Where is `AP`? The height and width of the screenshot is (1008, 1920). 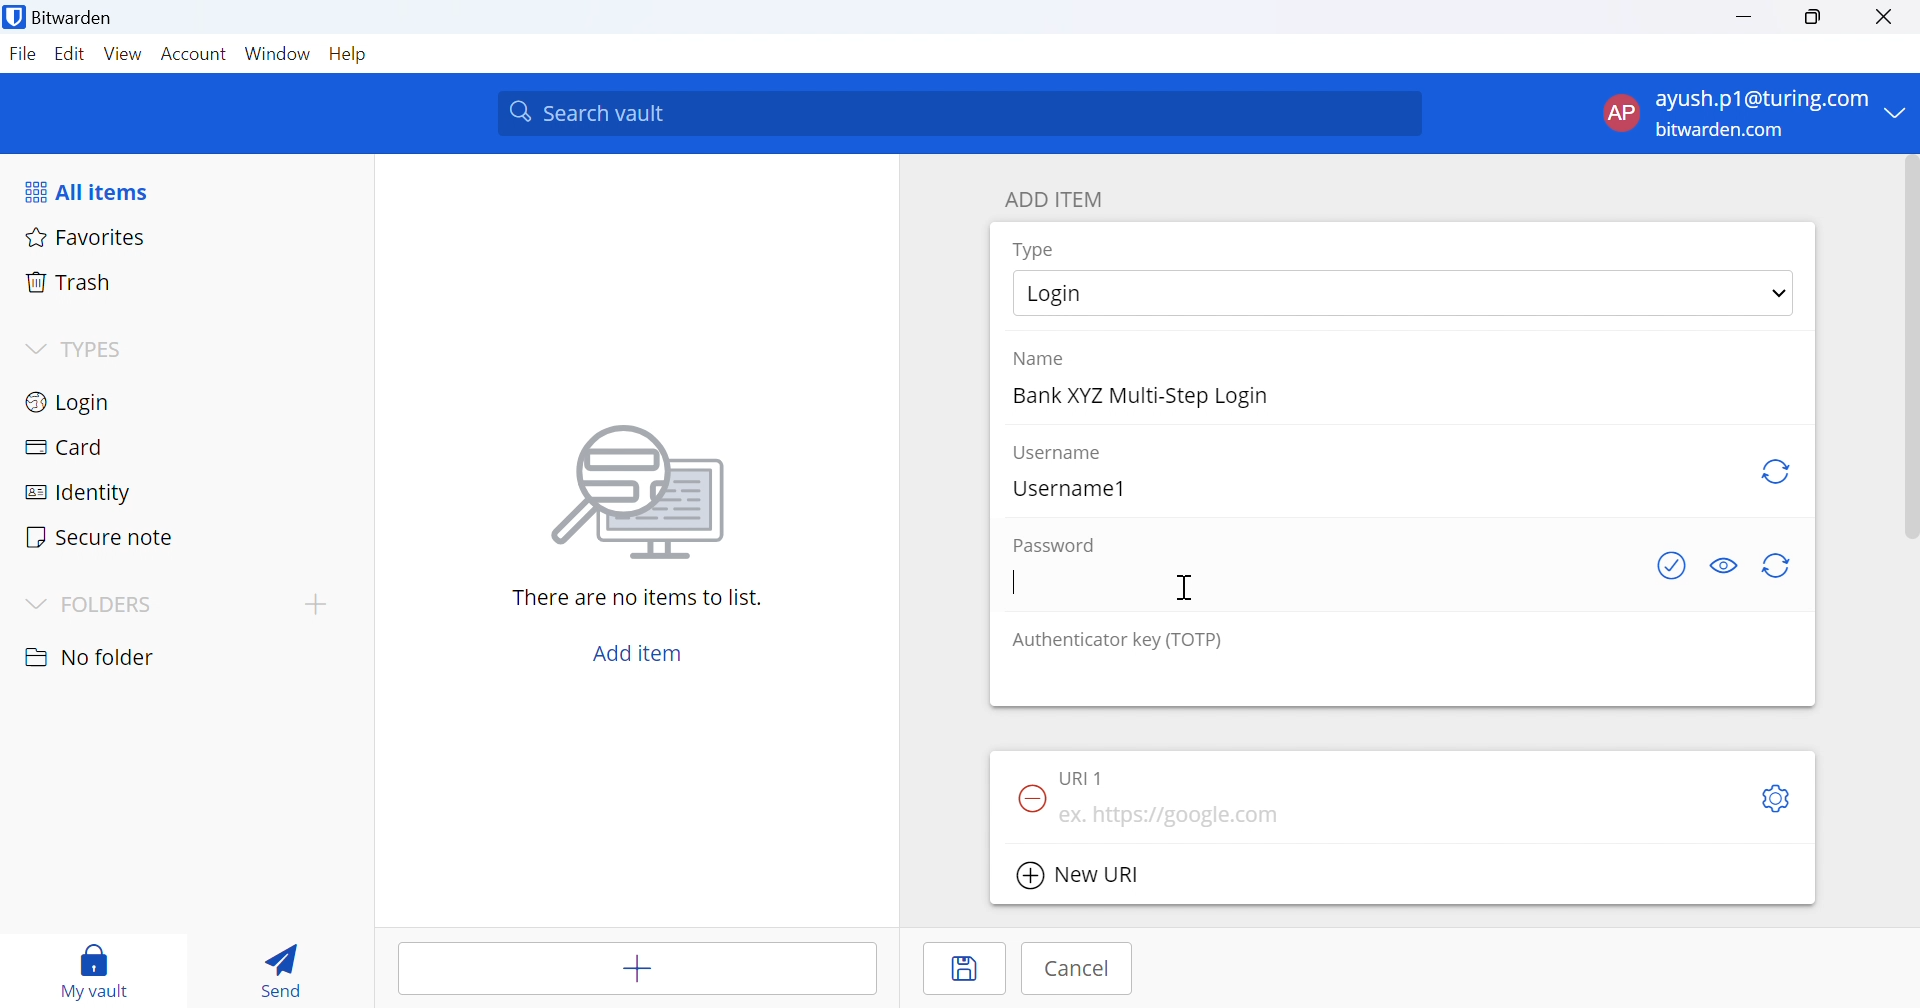
AP is located at coordinates (1619, 112).